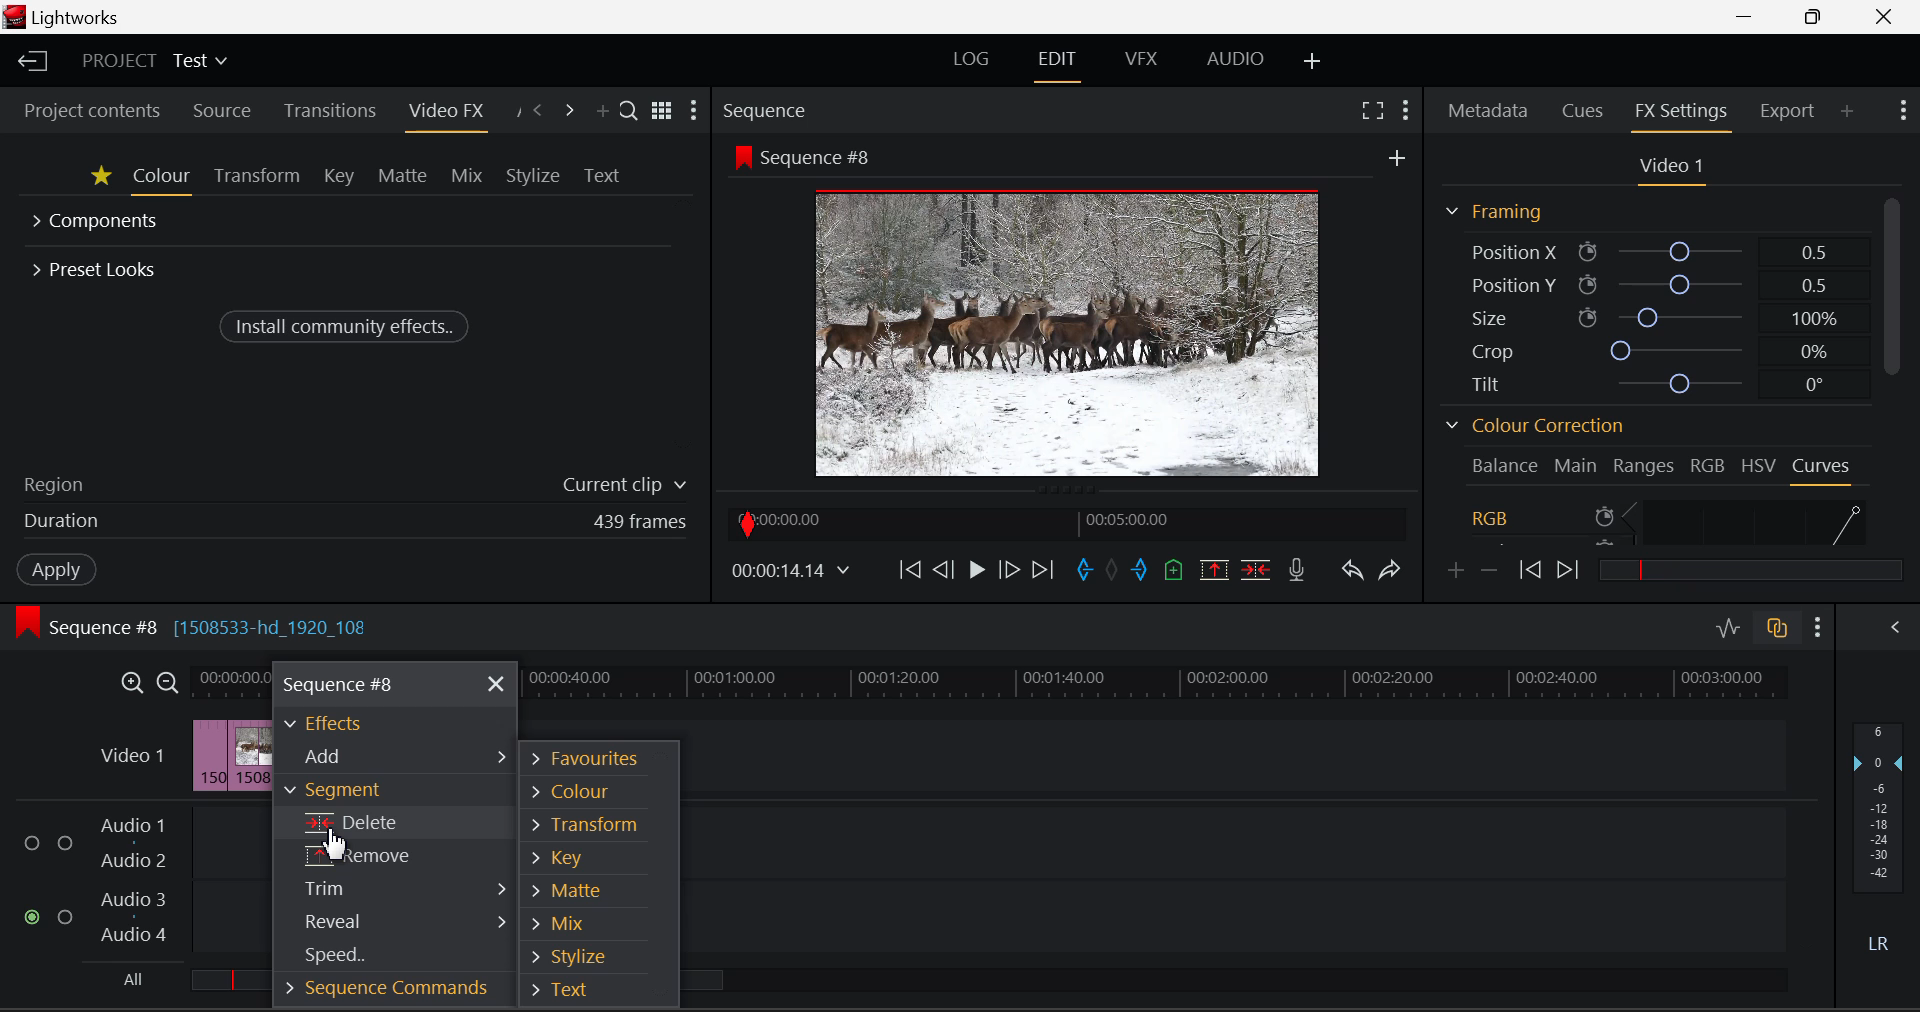  What do you see at coordinates (1818, 628) in the screenshot?
I see `show Settings` at bounding box center [1818, 628].